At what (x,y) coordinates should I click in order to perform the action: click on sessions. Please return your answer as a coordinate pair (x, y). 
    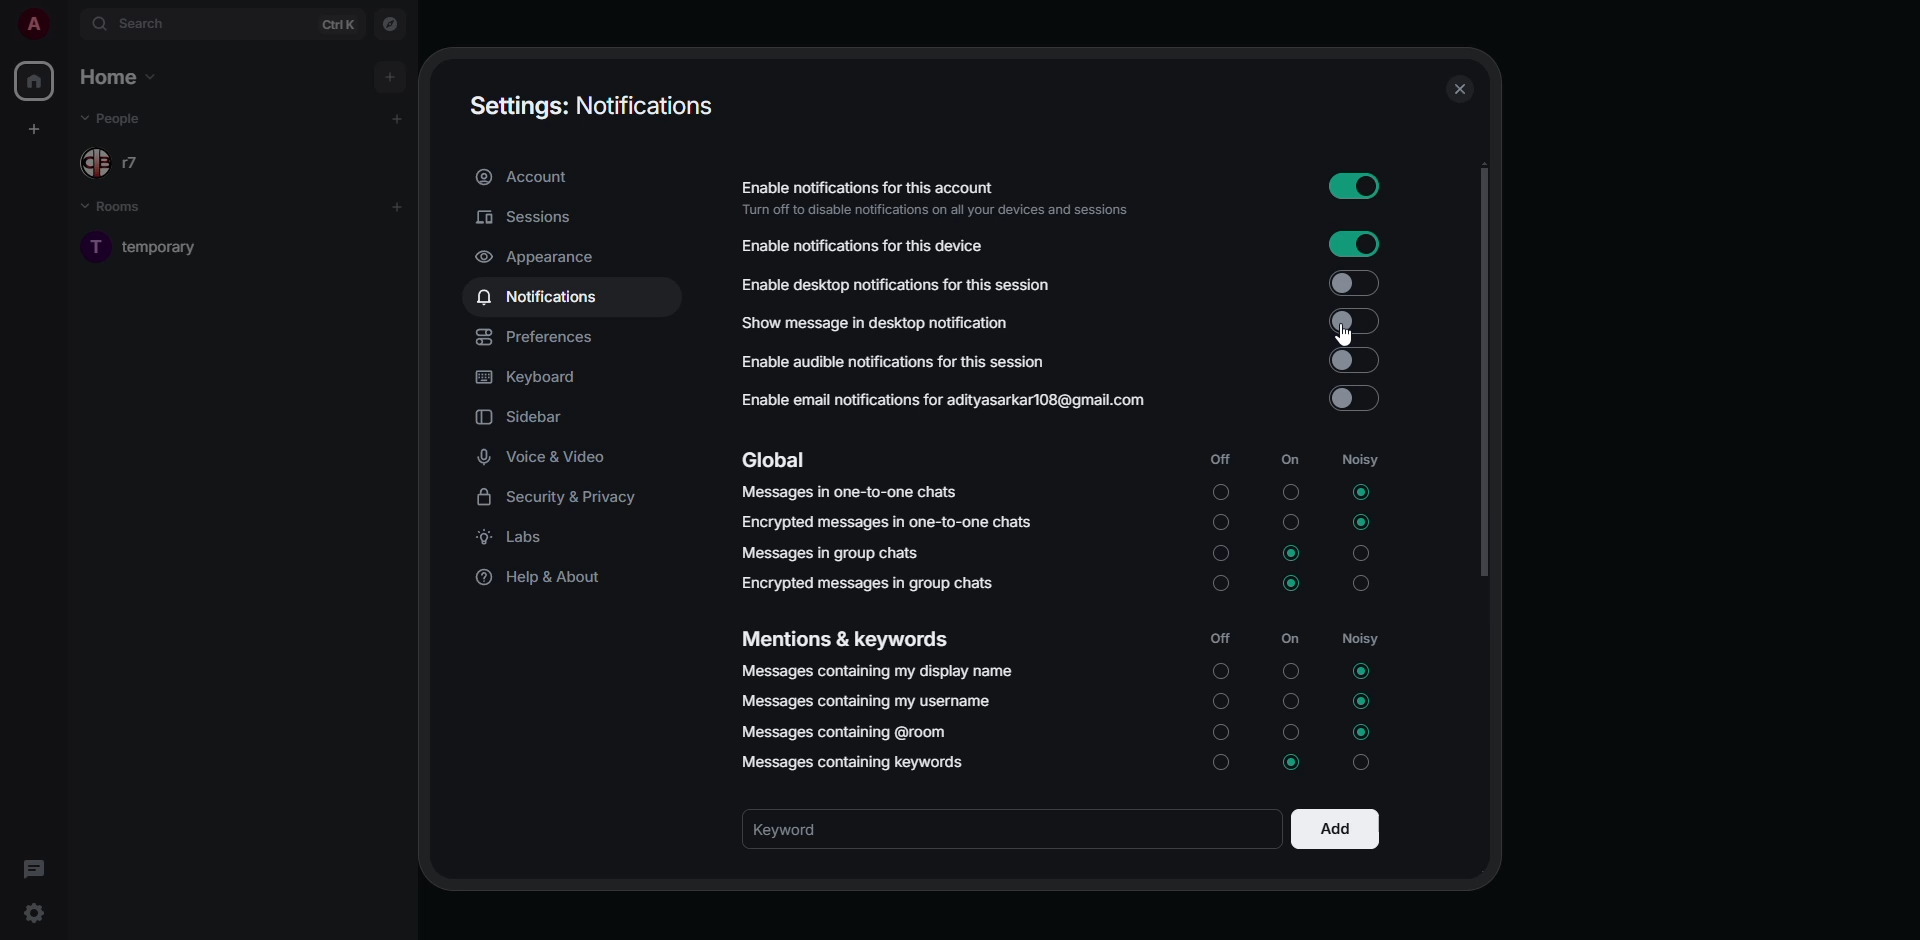
    Looking at the image, I should click on (526, 218).